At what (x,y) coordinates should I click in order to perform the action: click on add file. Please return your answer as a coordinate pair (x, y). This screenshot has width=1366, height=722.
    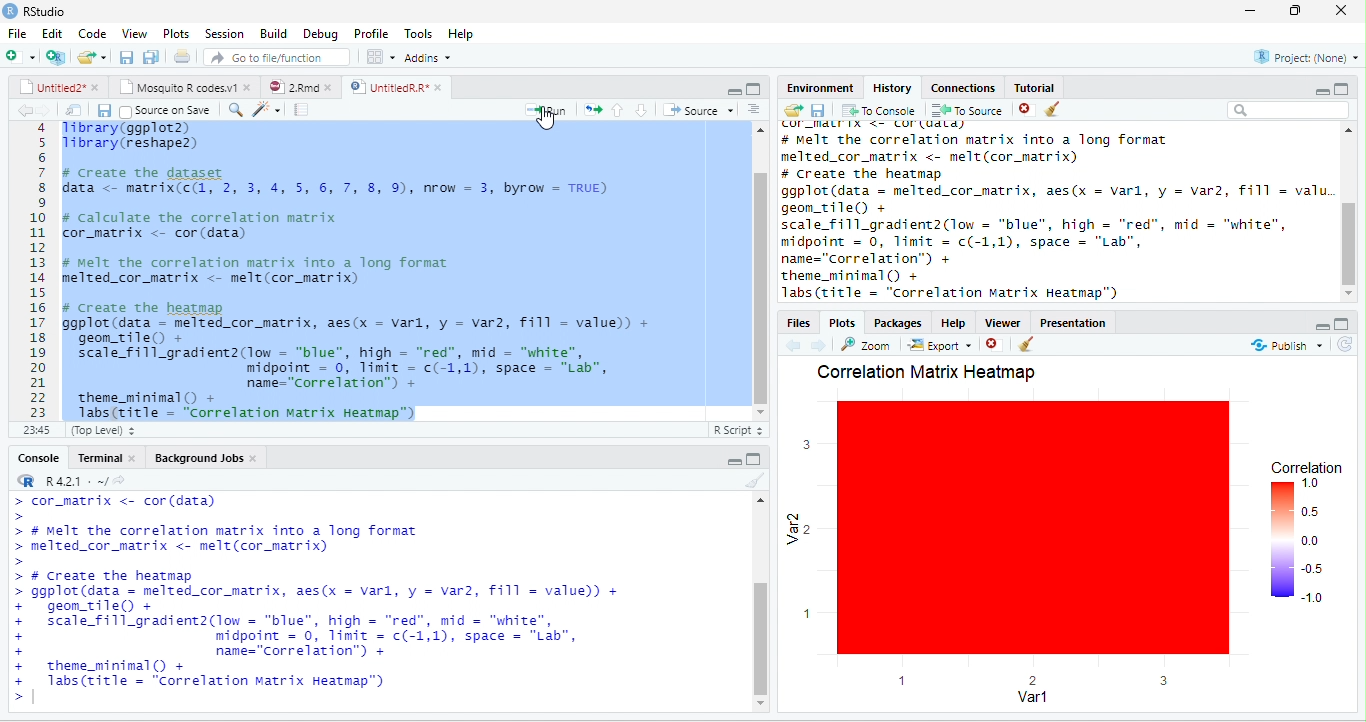
    Looking at the image, I should click on (33, 57).